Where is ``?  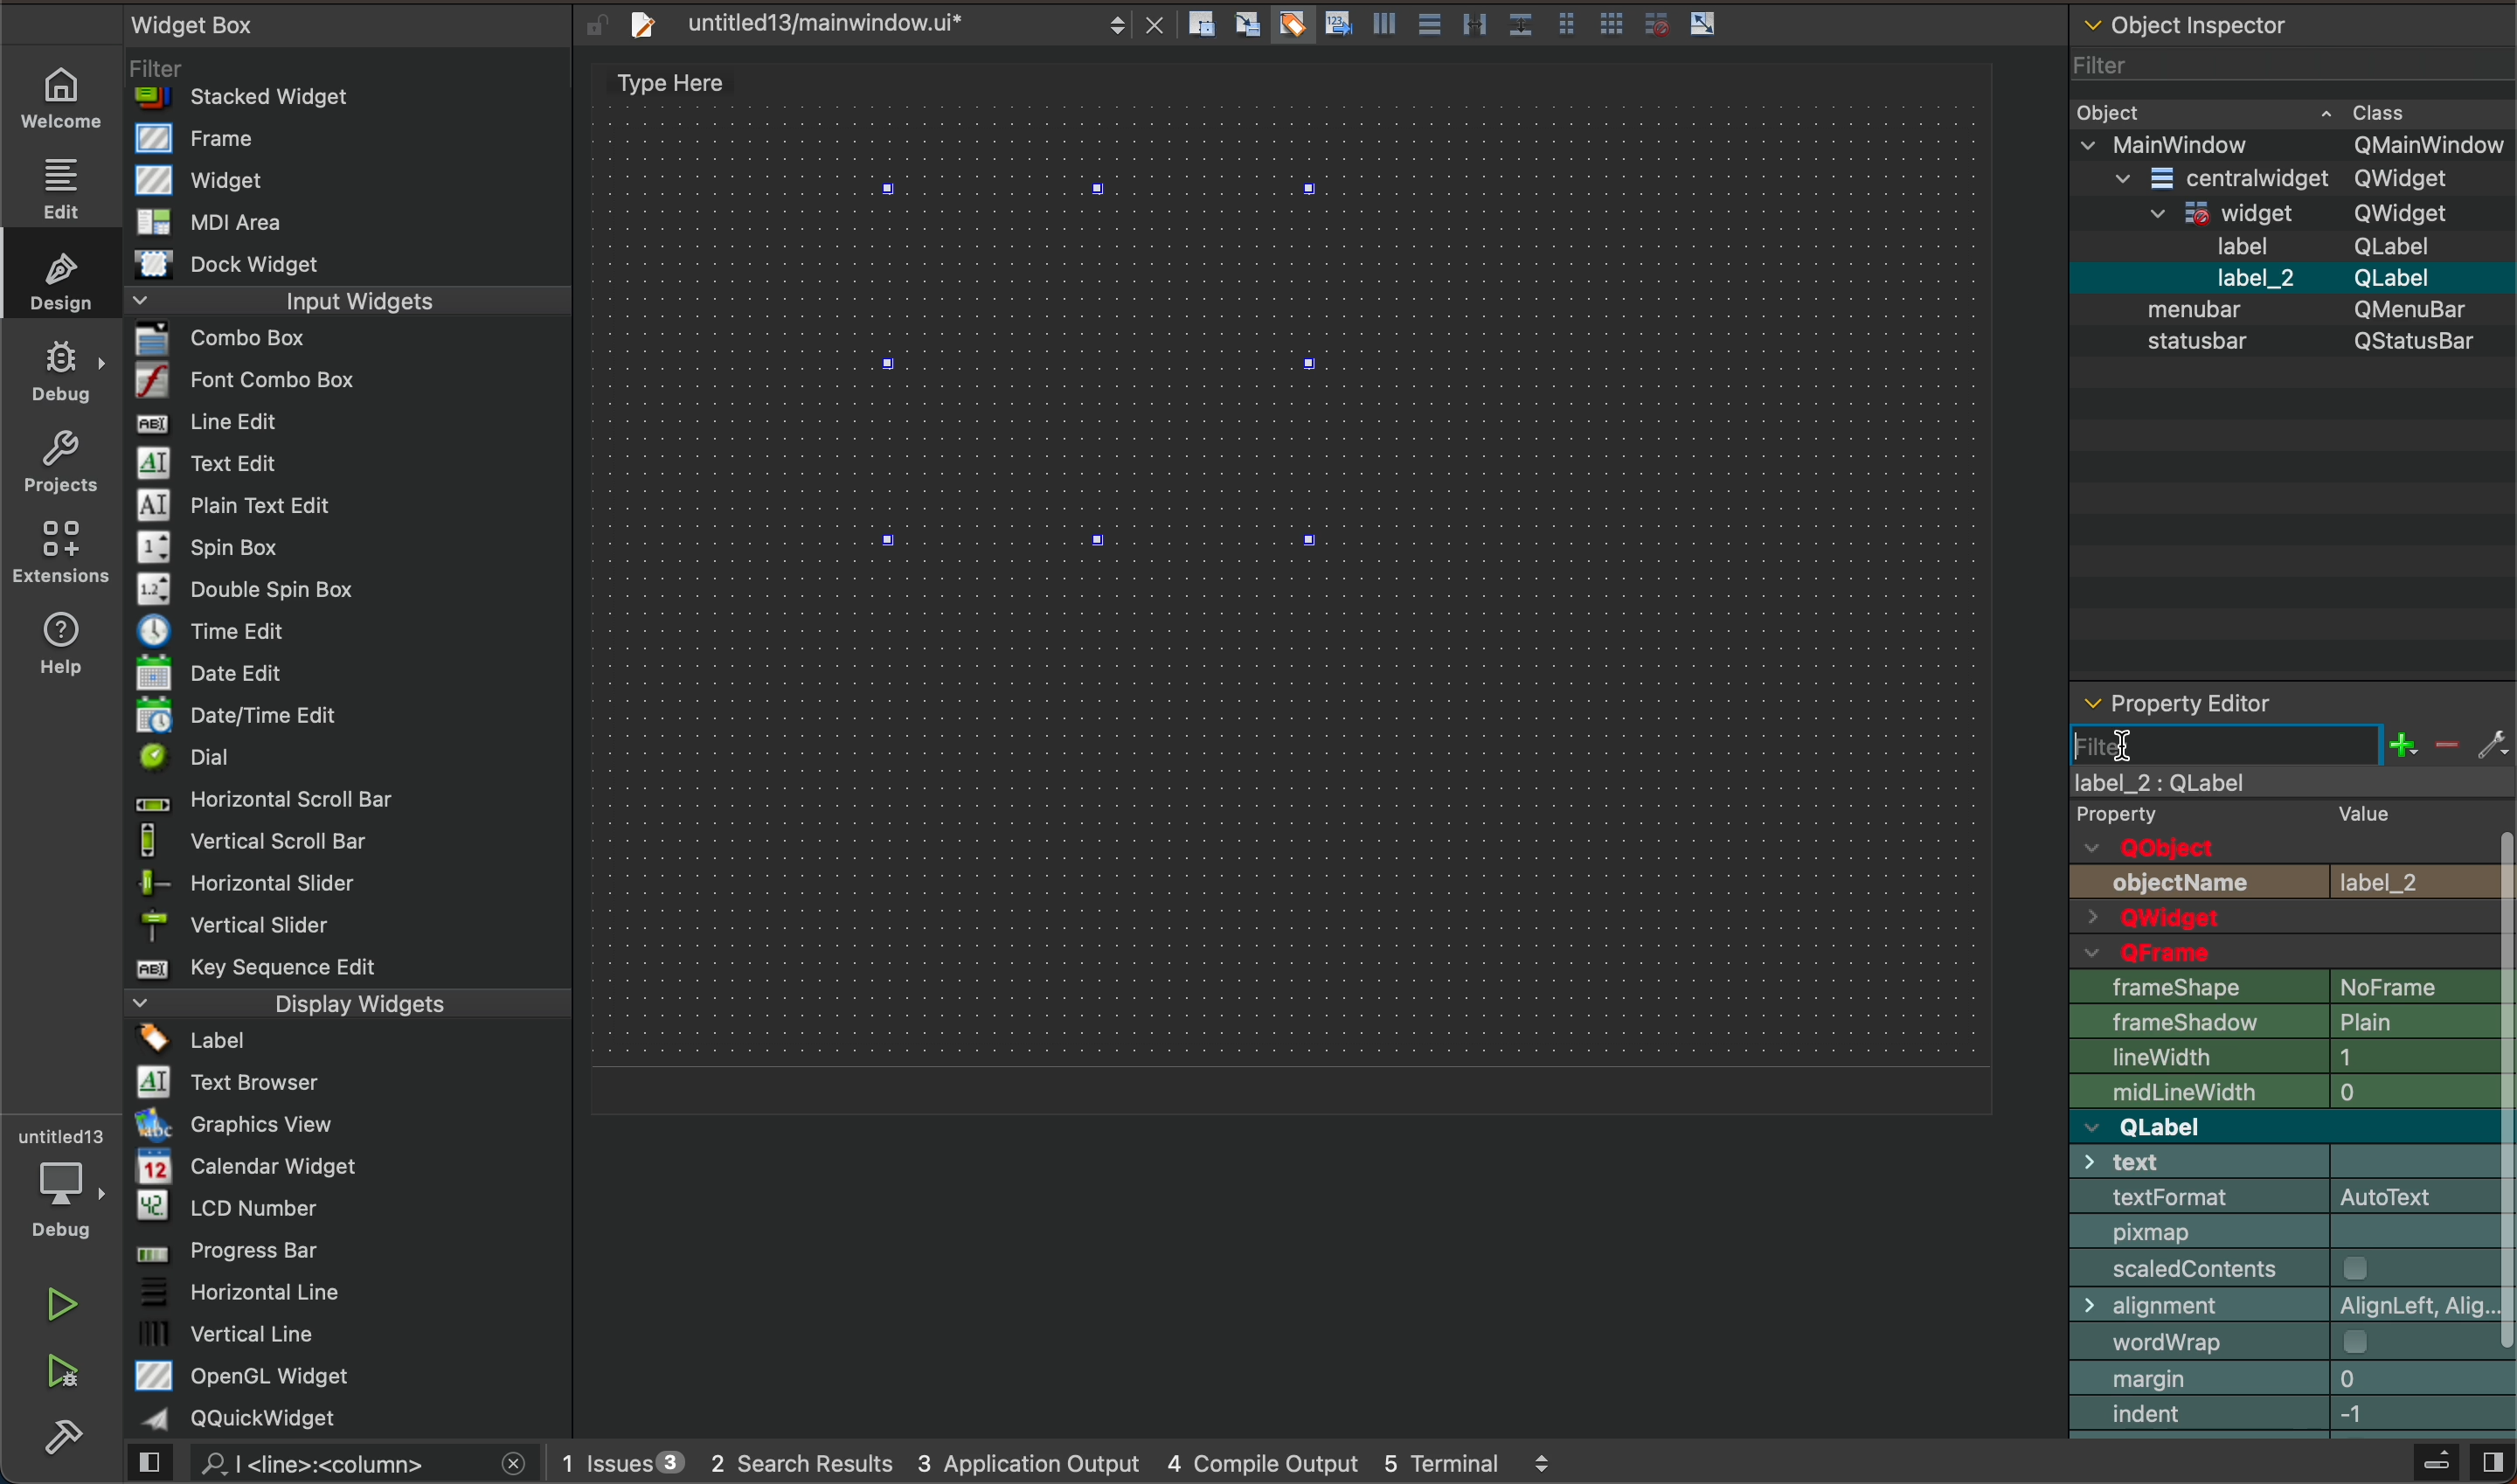  is located at coordinates (2295, 1162).